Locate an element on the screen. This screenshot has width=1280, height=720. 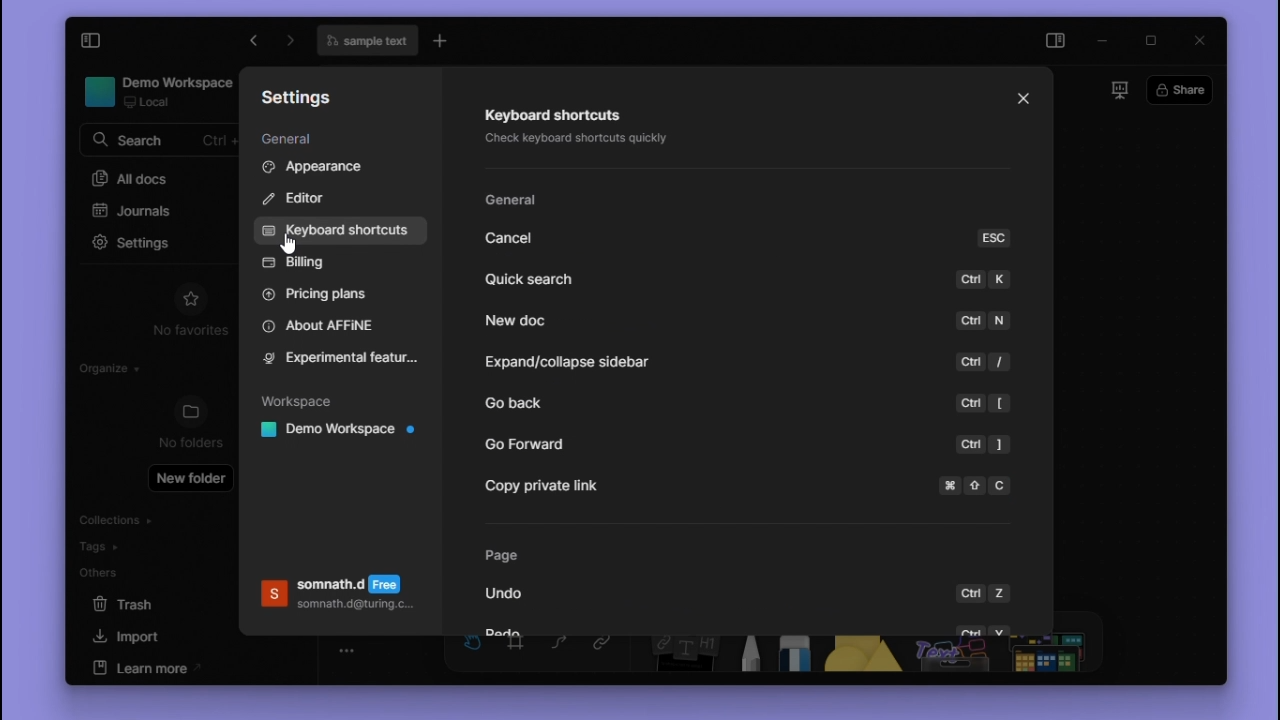
hand is located at coordinates (474, 652).